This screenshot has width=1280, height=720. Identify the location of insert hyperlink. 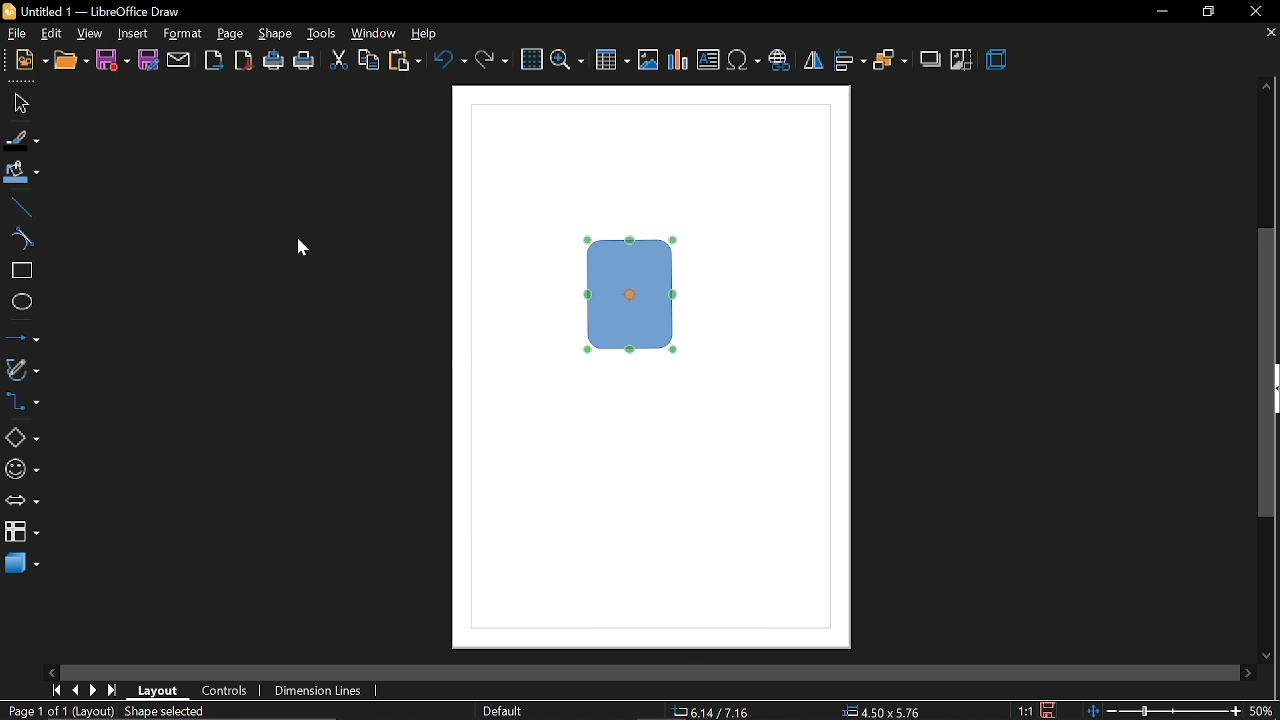
(780, 62).